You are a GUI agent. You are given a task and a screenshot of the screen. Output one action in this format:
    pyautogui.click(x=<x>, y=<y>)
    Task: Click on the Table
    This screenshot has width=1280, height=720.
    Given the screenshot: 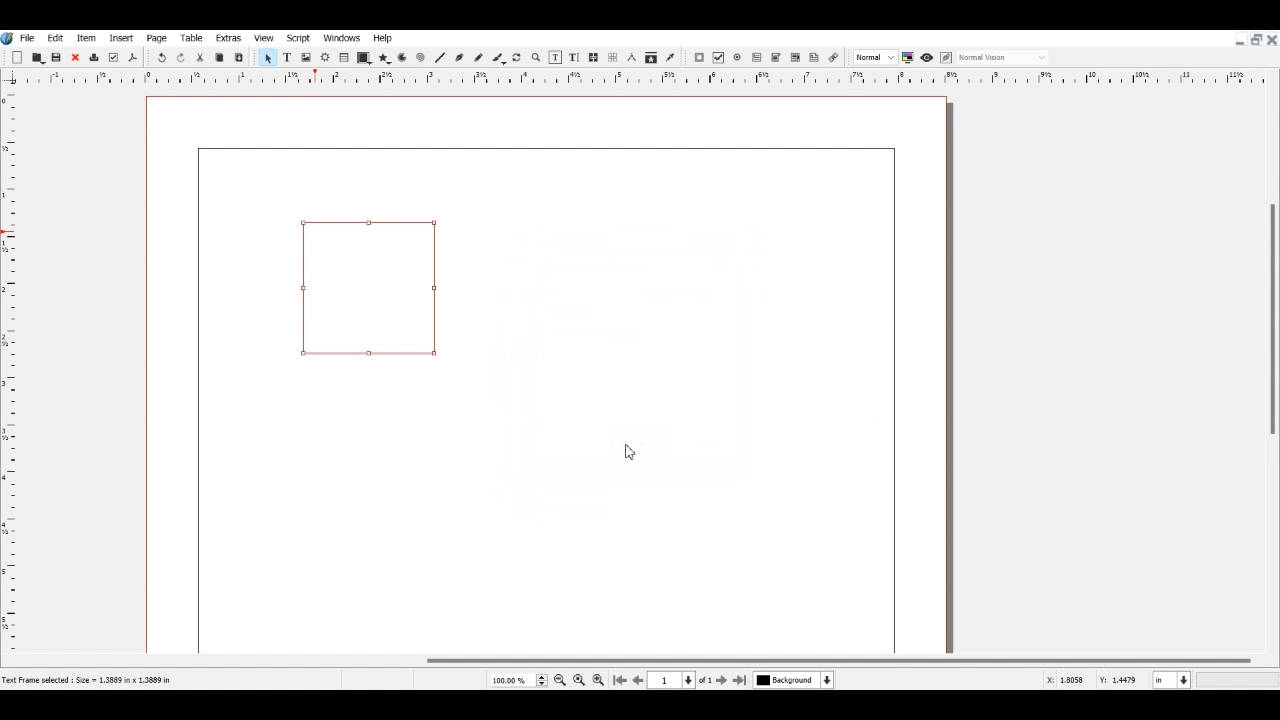 What is the action you would take?
    pyautogui.click(x=345, y=58)
    